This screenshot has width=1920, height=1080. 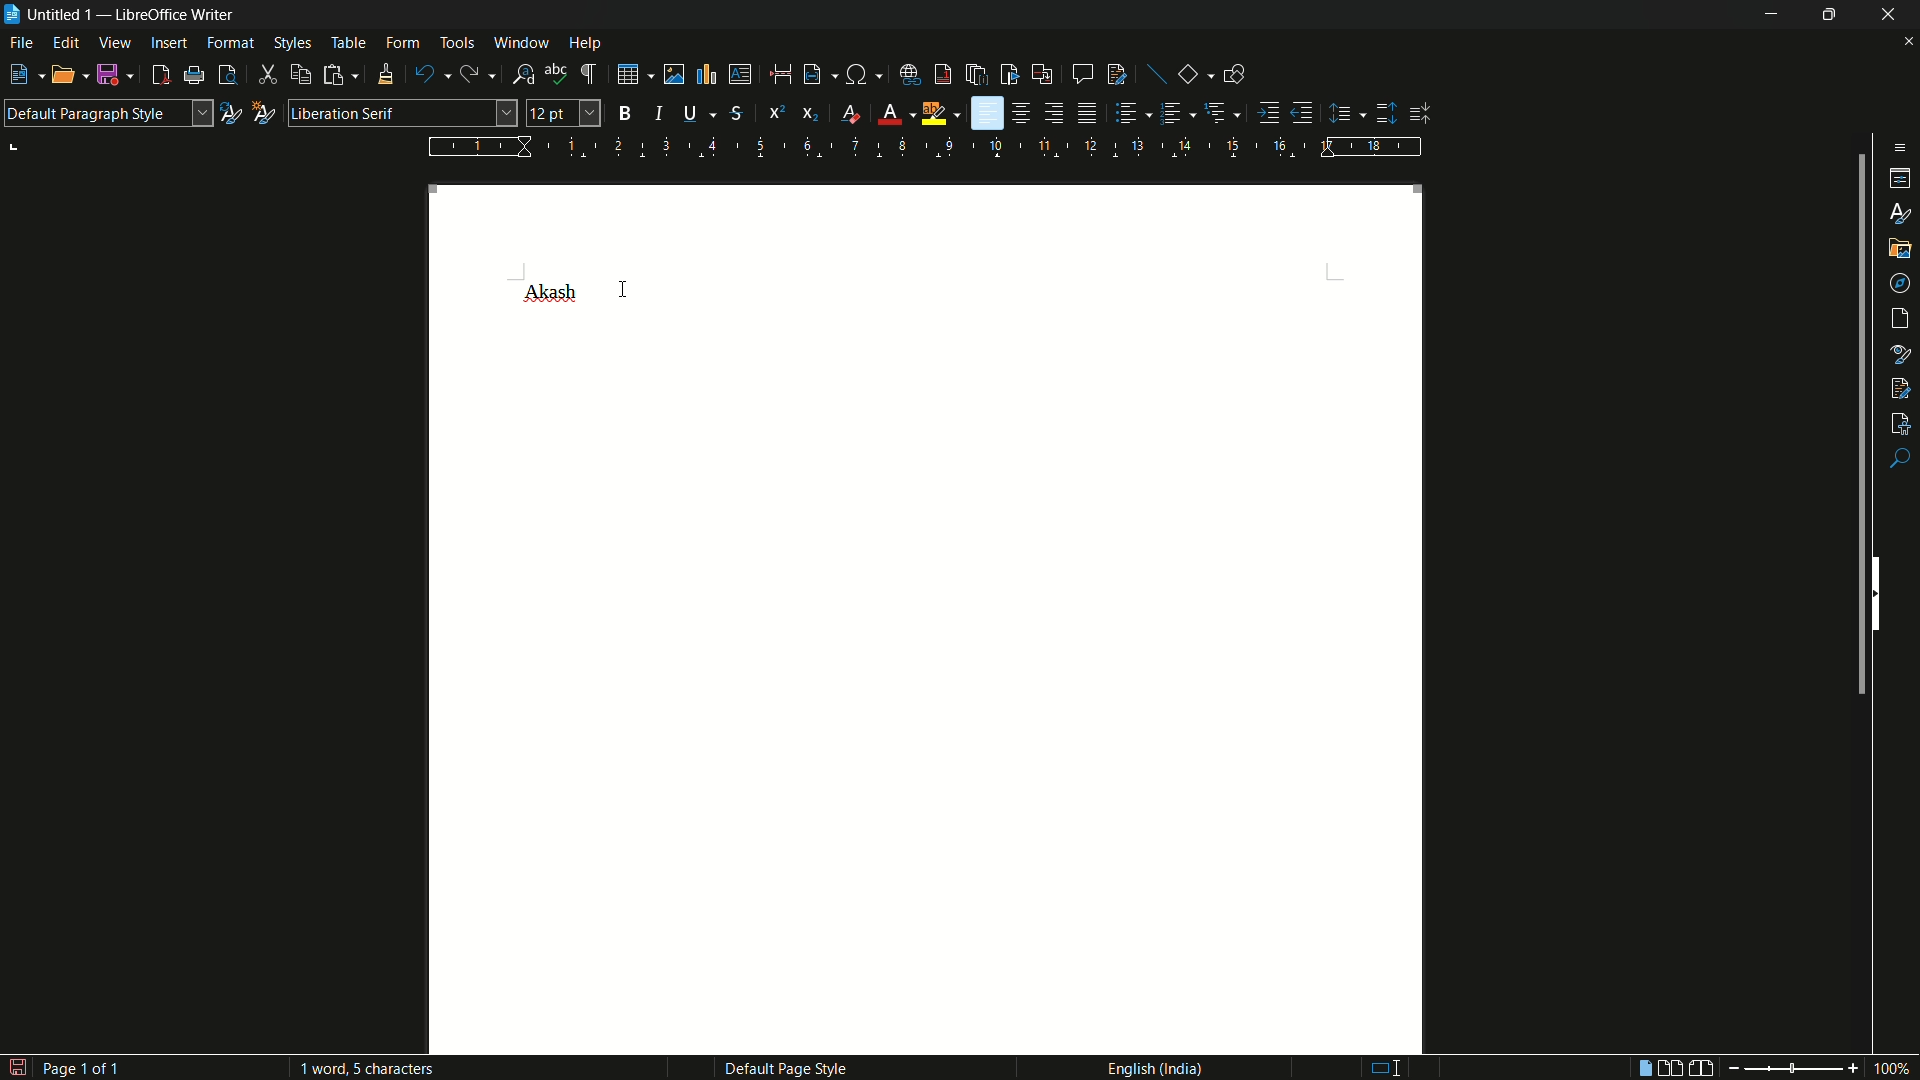 What do you see at coordinates (1902, 179) in the screenshot?
I see `properties` at bounding box center [1902, 179].